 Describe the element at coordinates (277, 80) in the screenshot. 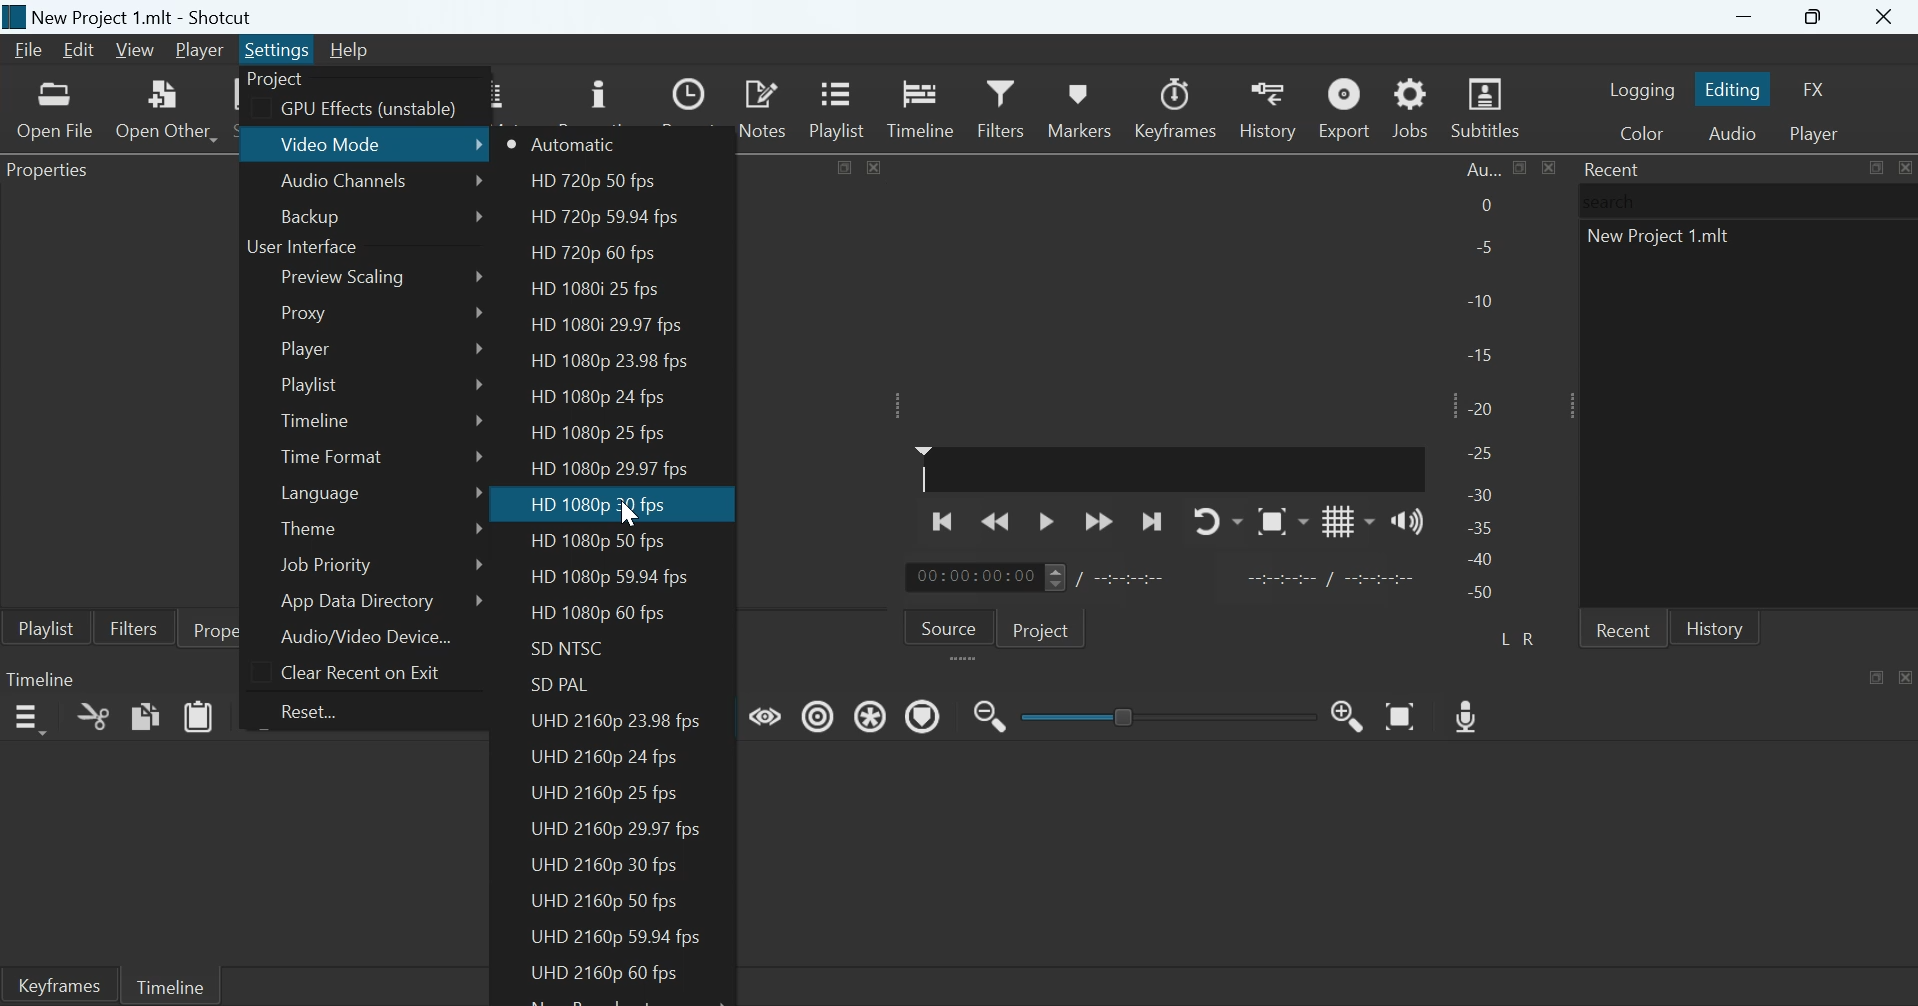

I see `Project` at that location.